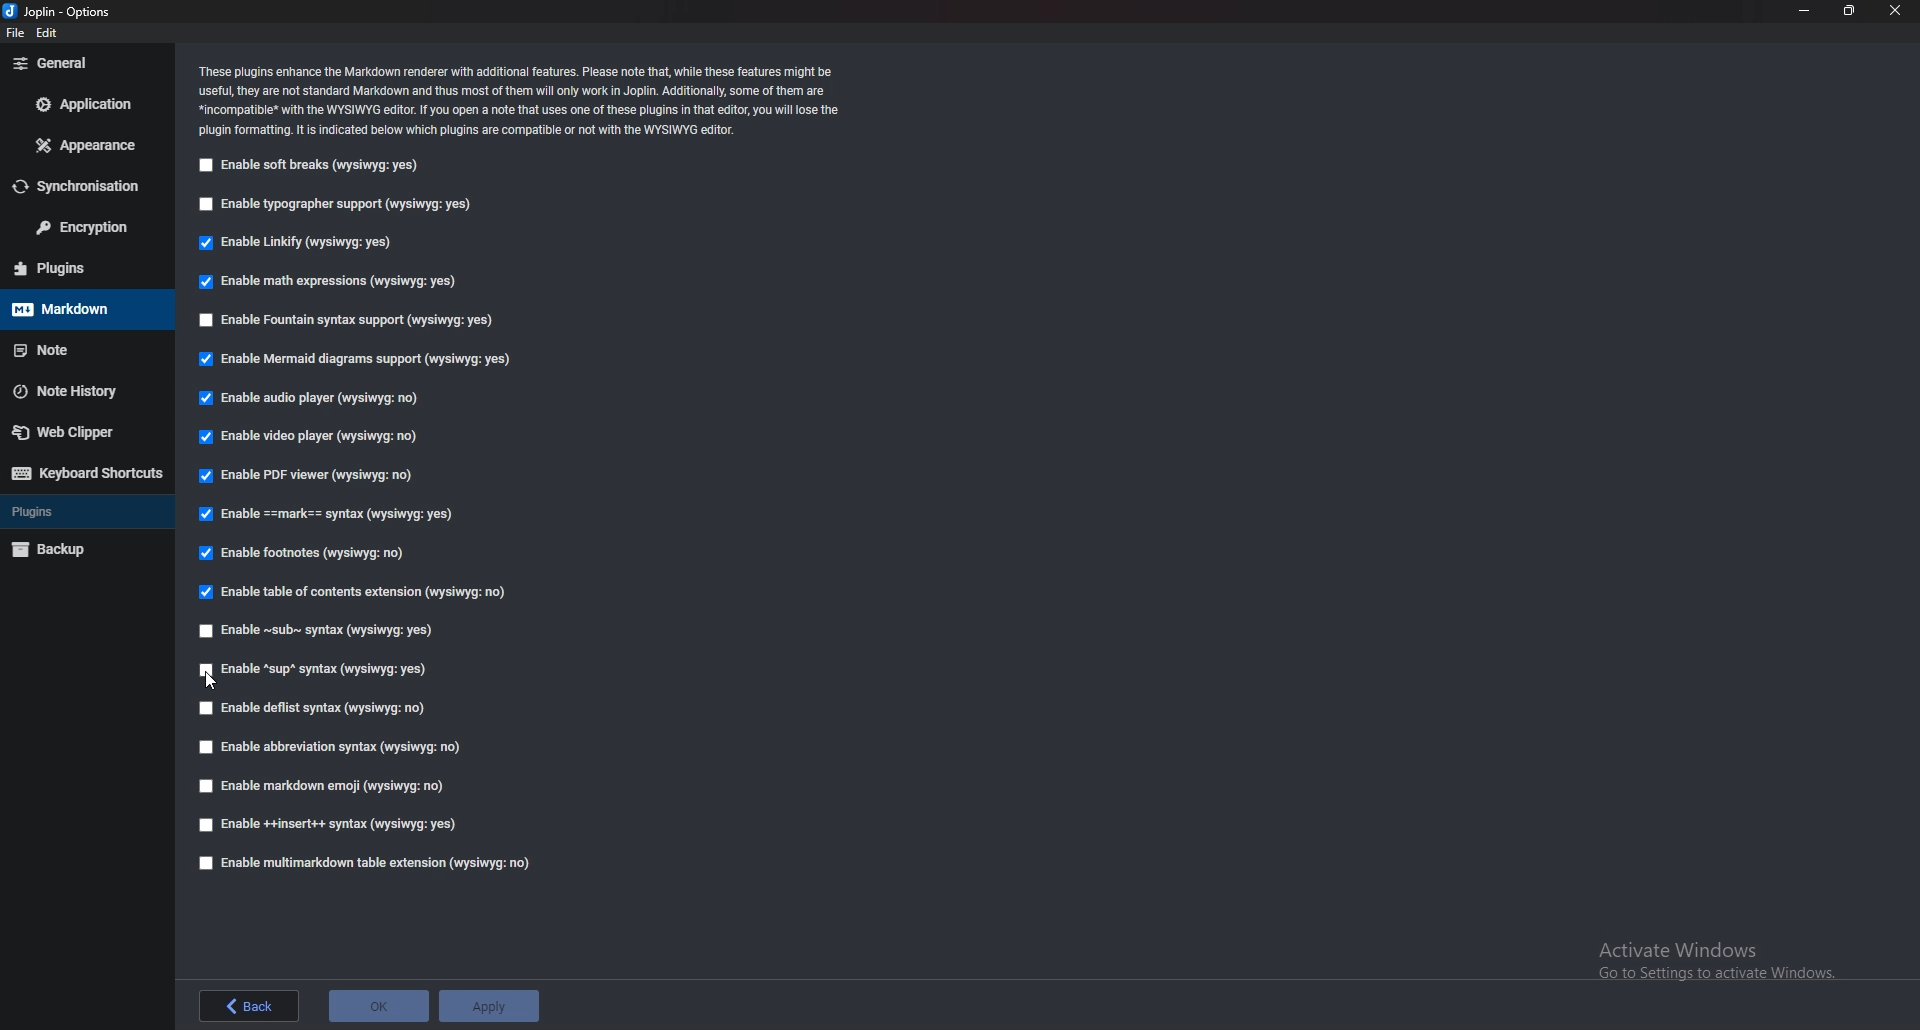  I want to click on Enable muitimarkdown table extension (wysiwyg: no), so click(364, 862).